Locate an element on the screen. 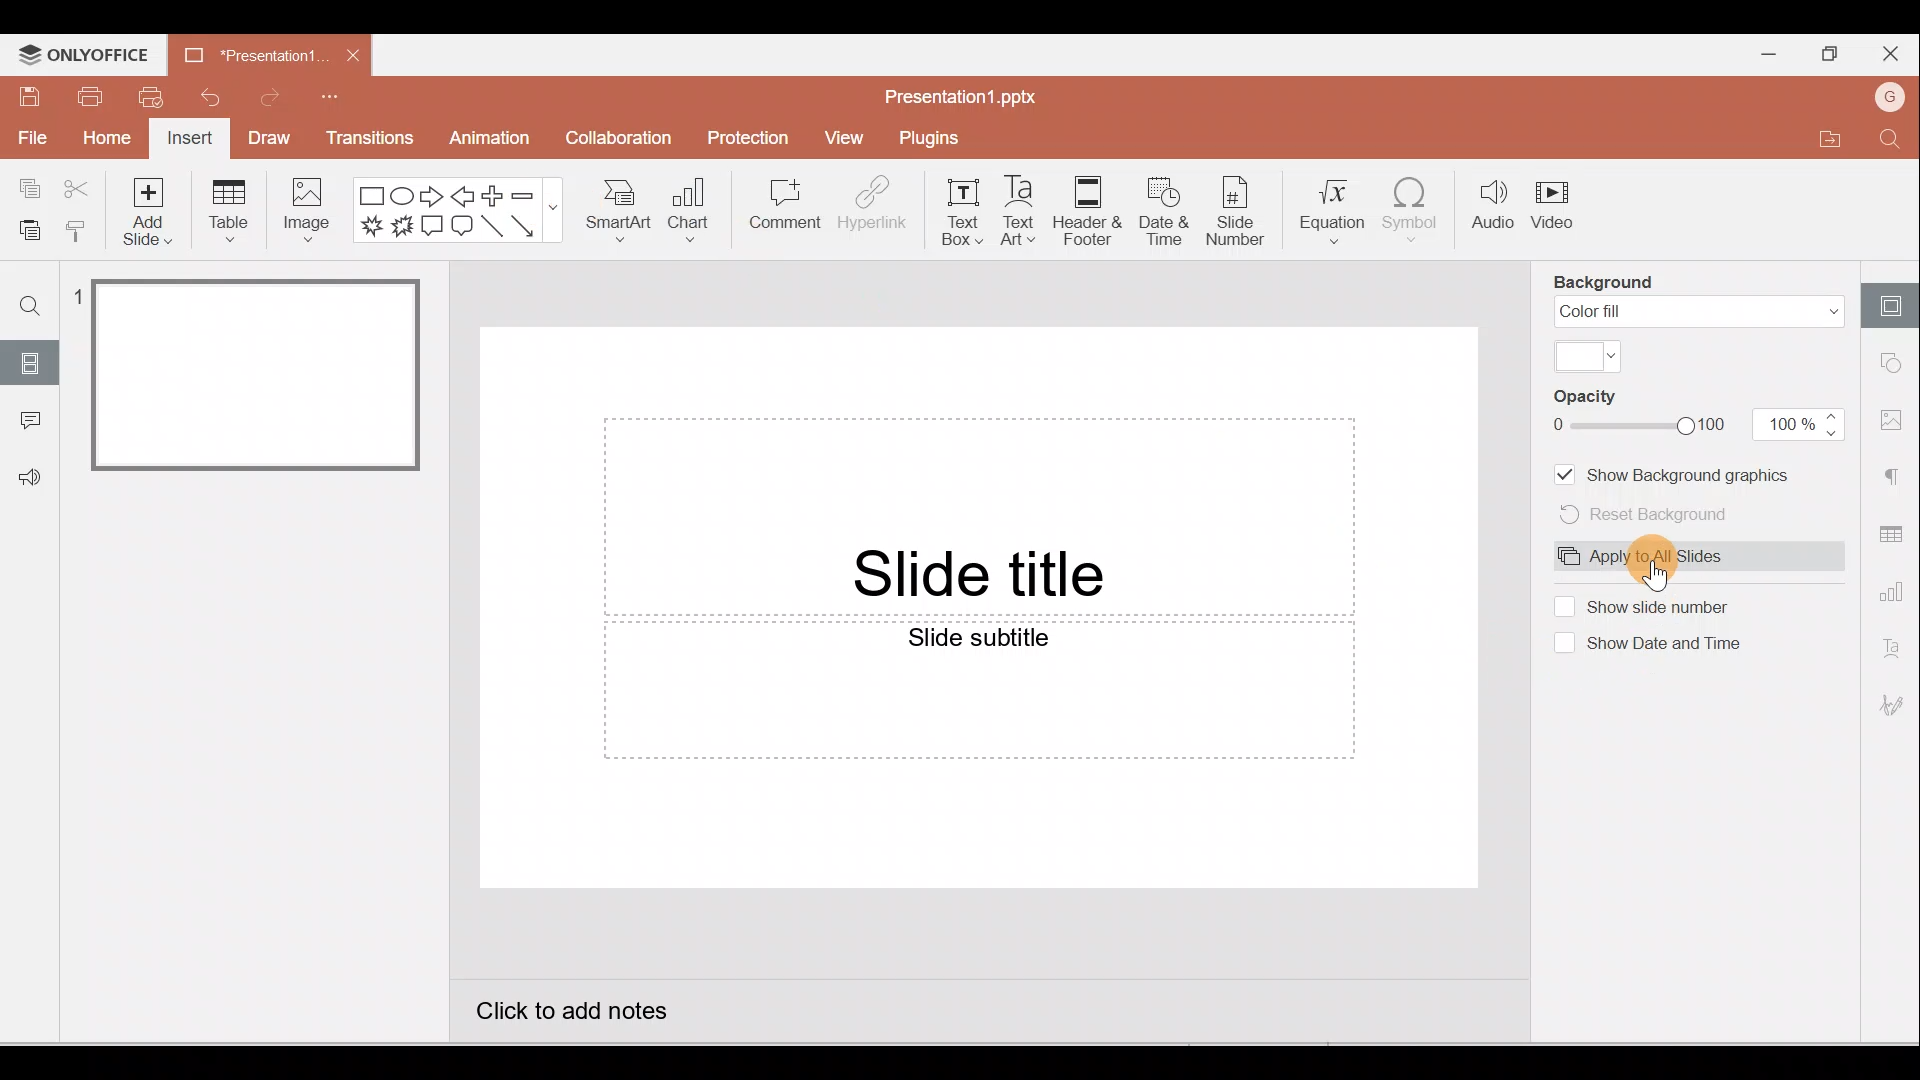  Account name is located at coordinates (1894, 97).